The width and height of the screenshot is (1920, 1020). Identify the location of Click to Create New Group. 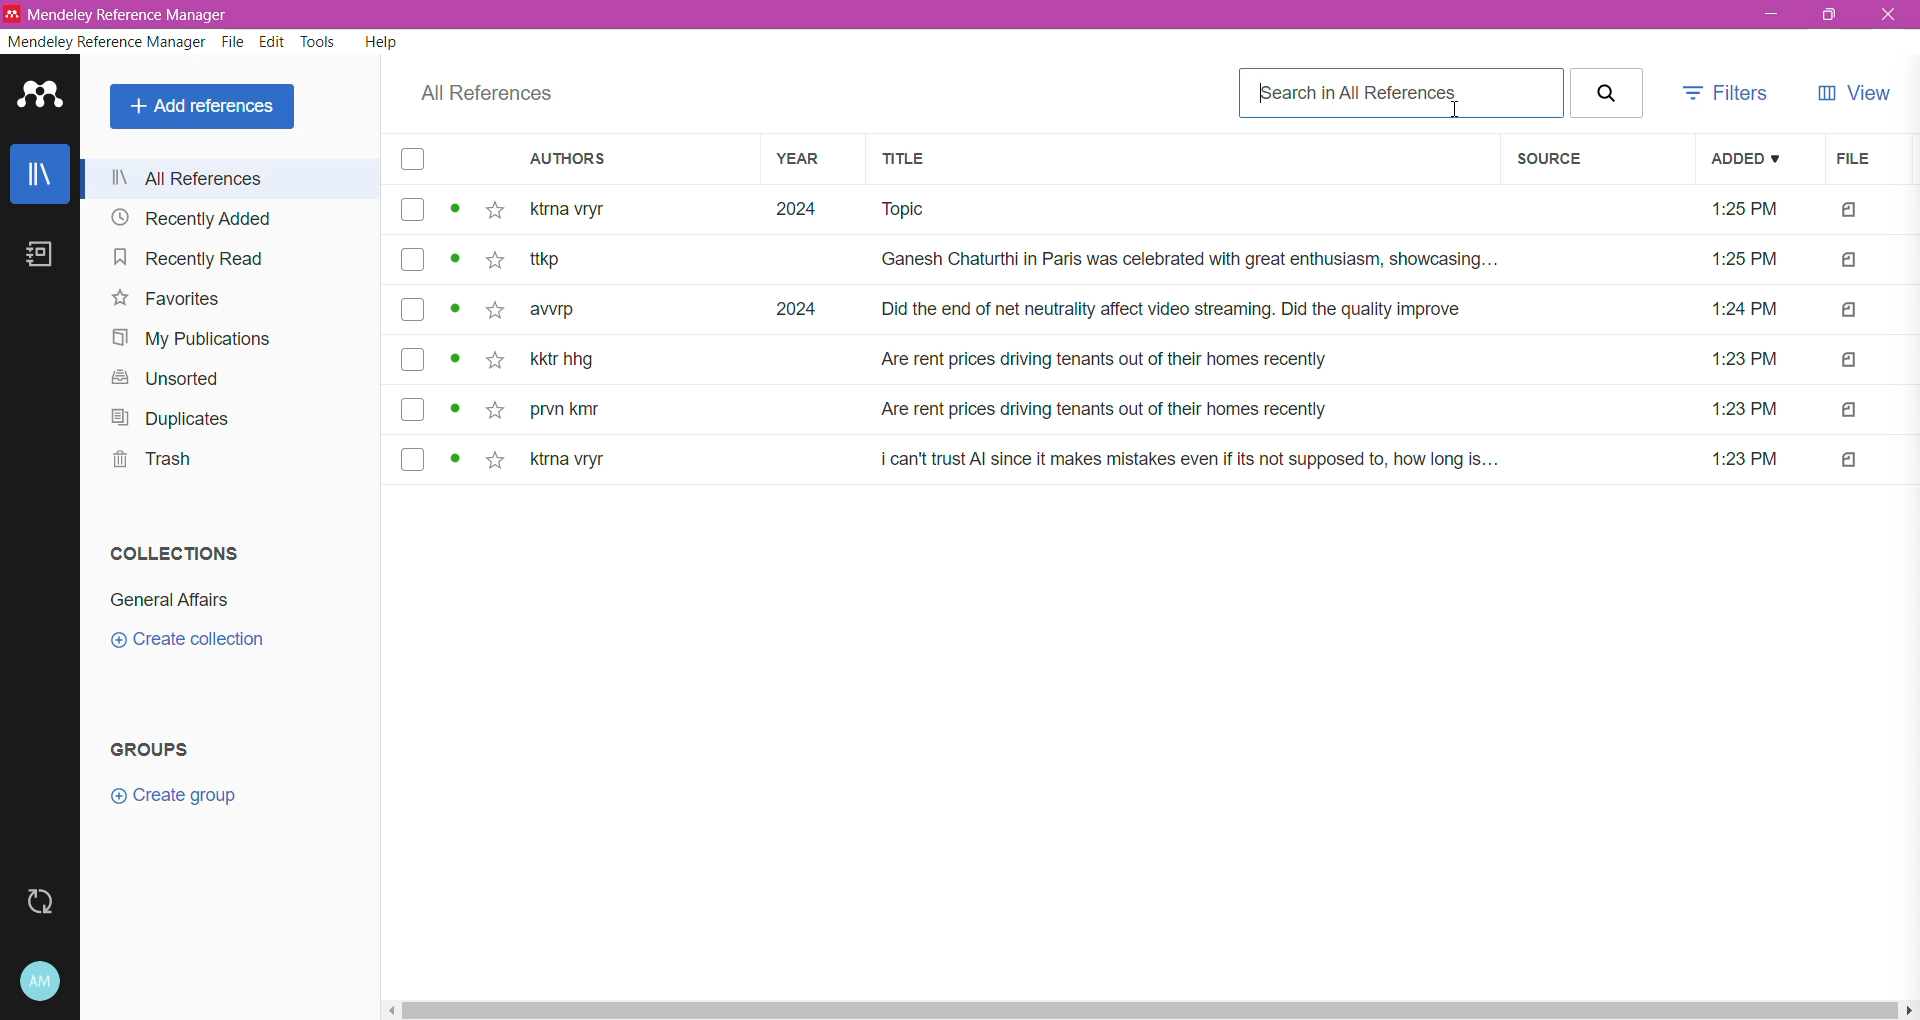
(206, 802).